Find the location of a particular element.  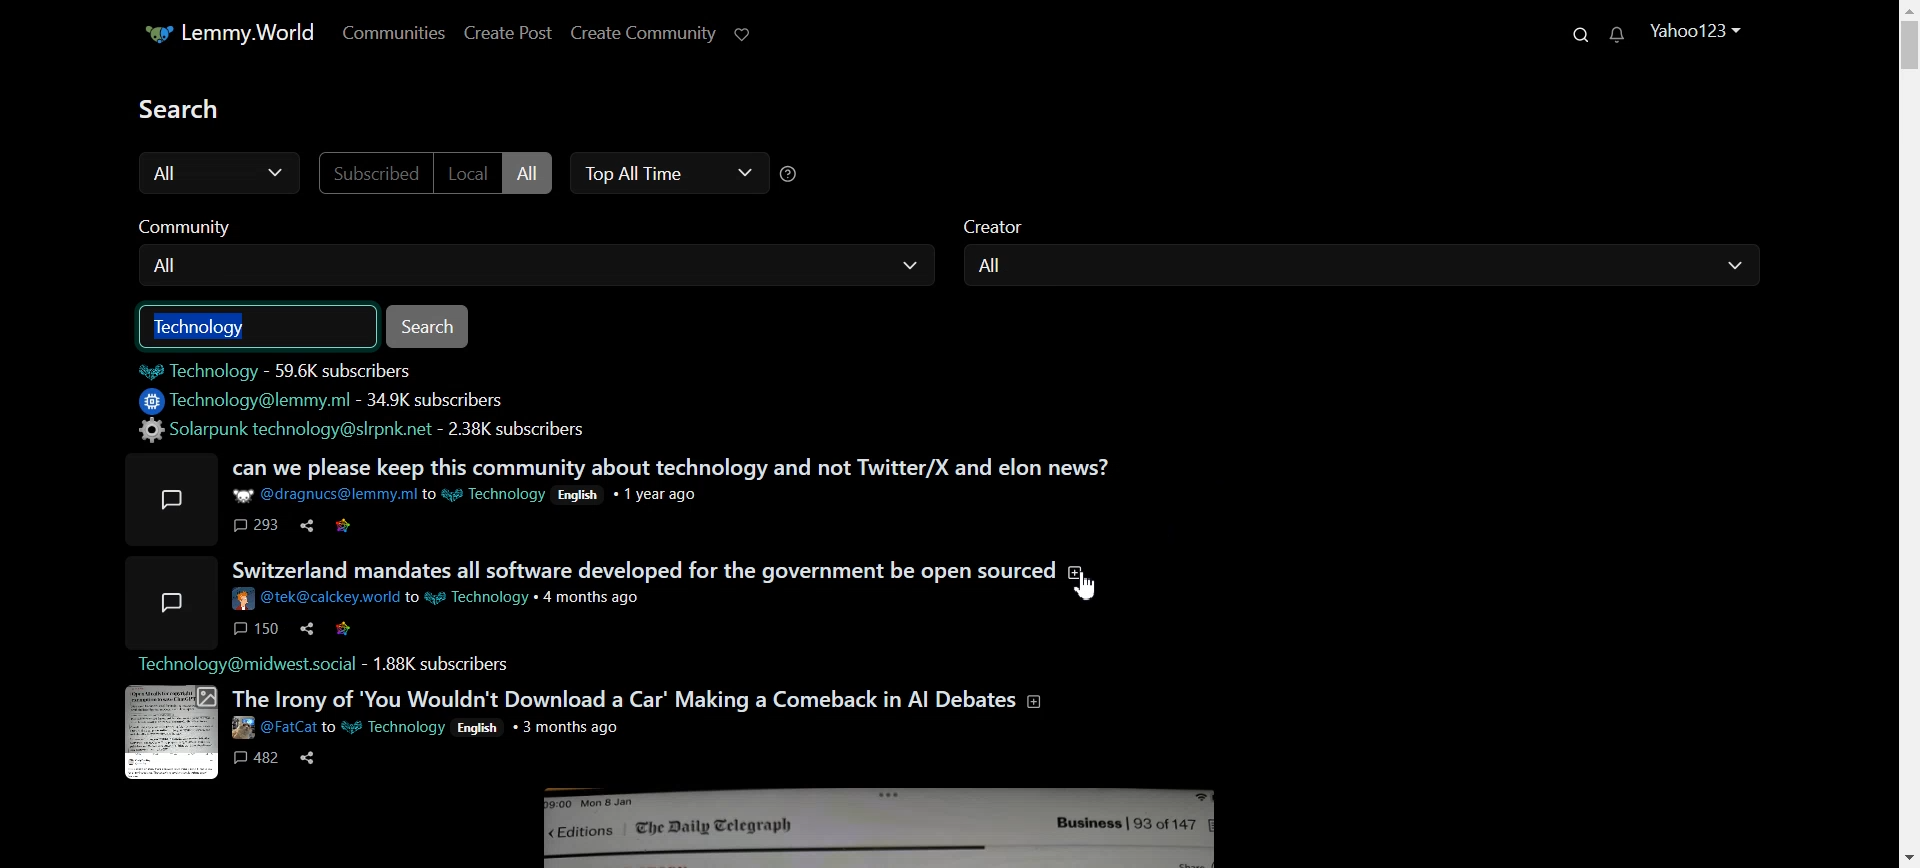

Lemmy.World is located at coordinates (240, 33).